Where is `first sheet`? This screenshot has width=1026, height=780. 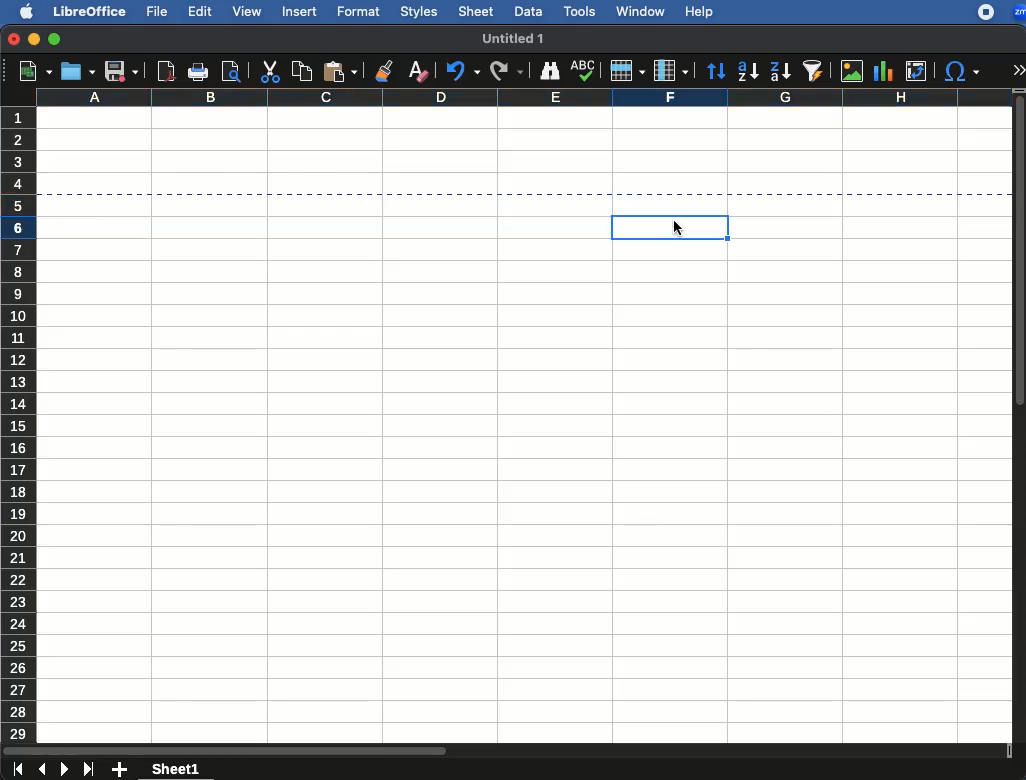 first sheet is located at coordinates (17, 768).